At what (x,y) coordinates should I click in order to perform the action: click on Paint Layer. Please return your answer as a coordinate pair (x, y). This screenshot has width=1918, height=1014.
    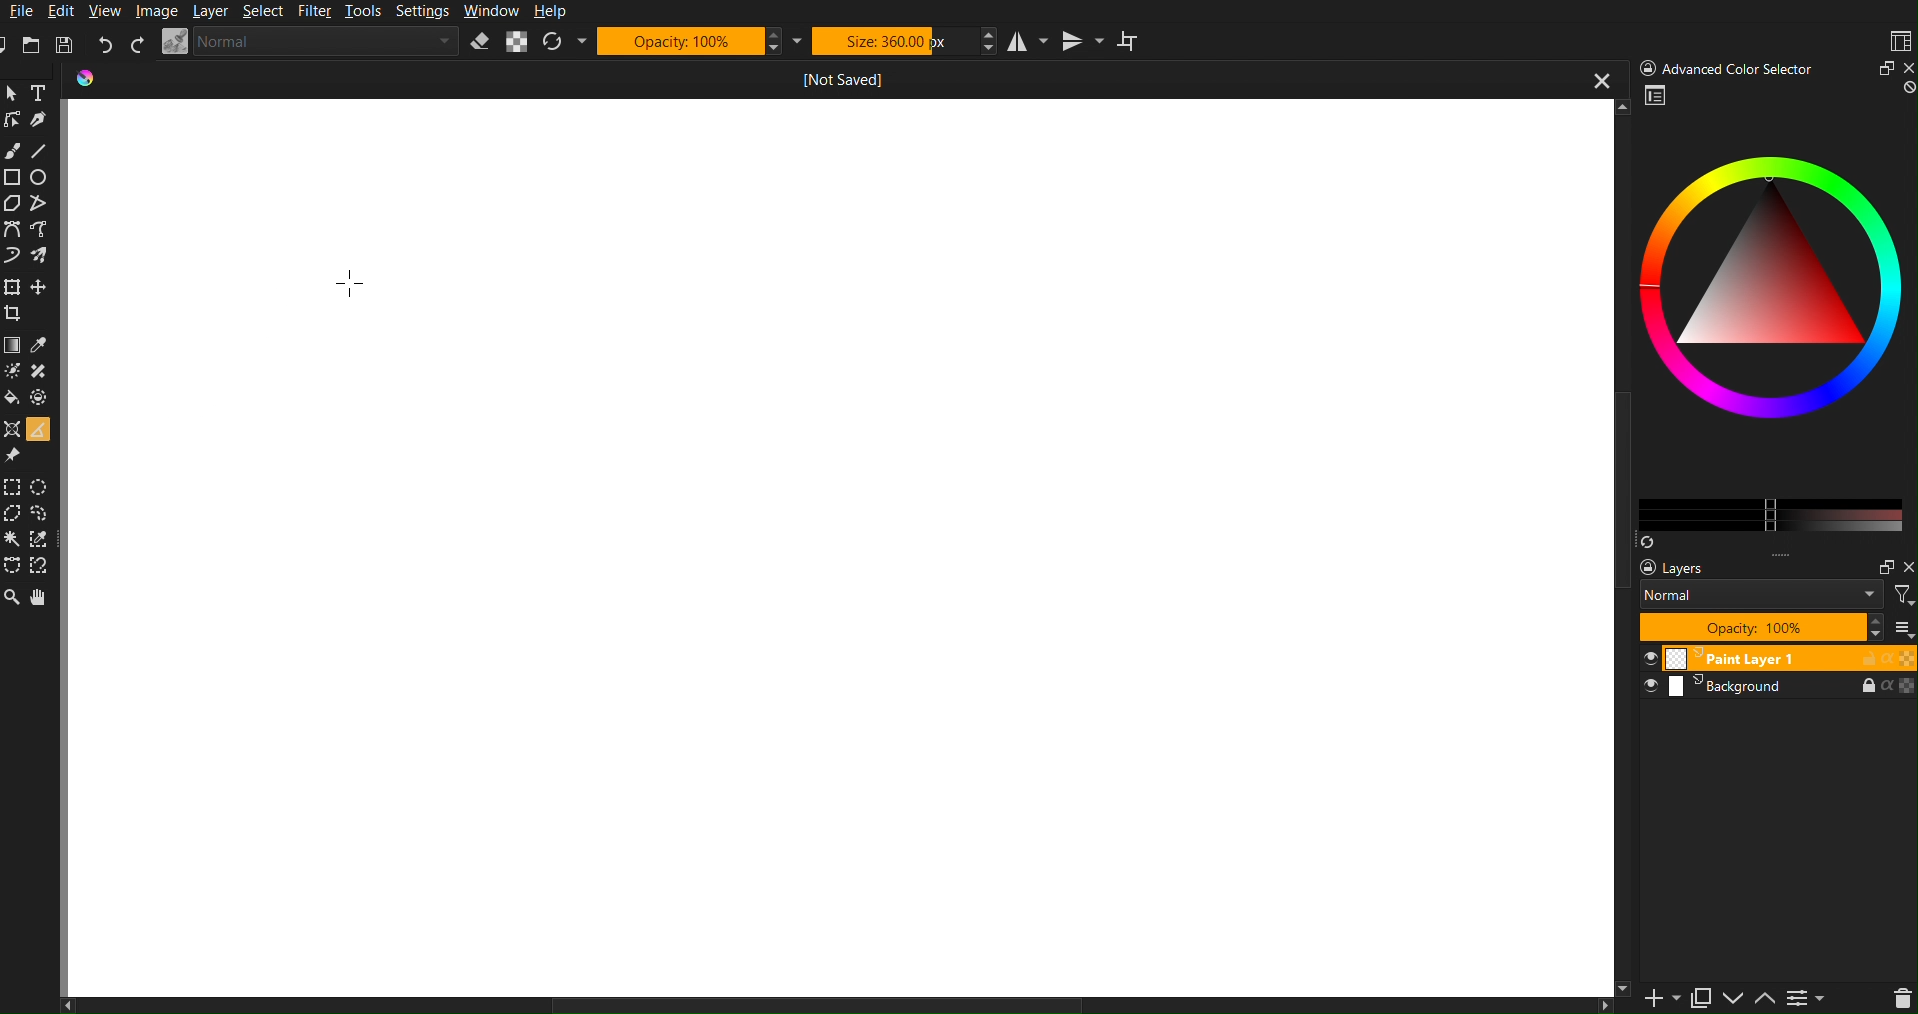
    Looking at the image, I should click on (1778, 659).